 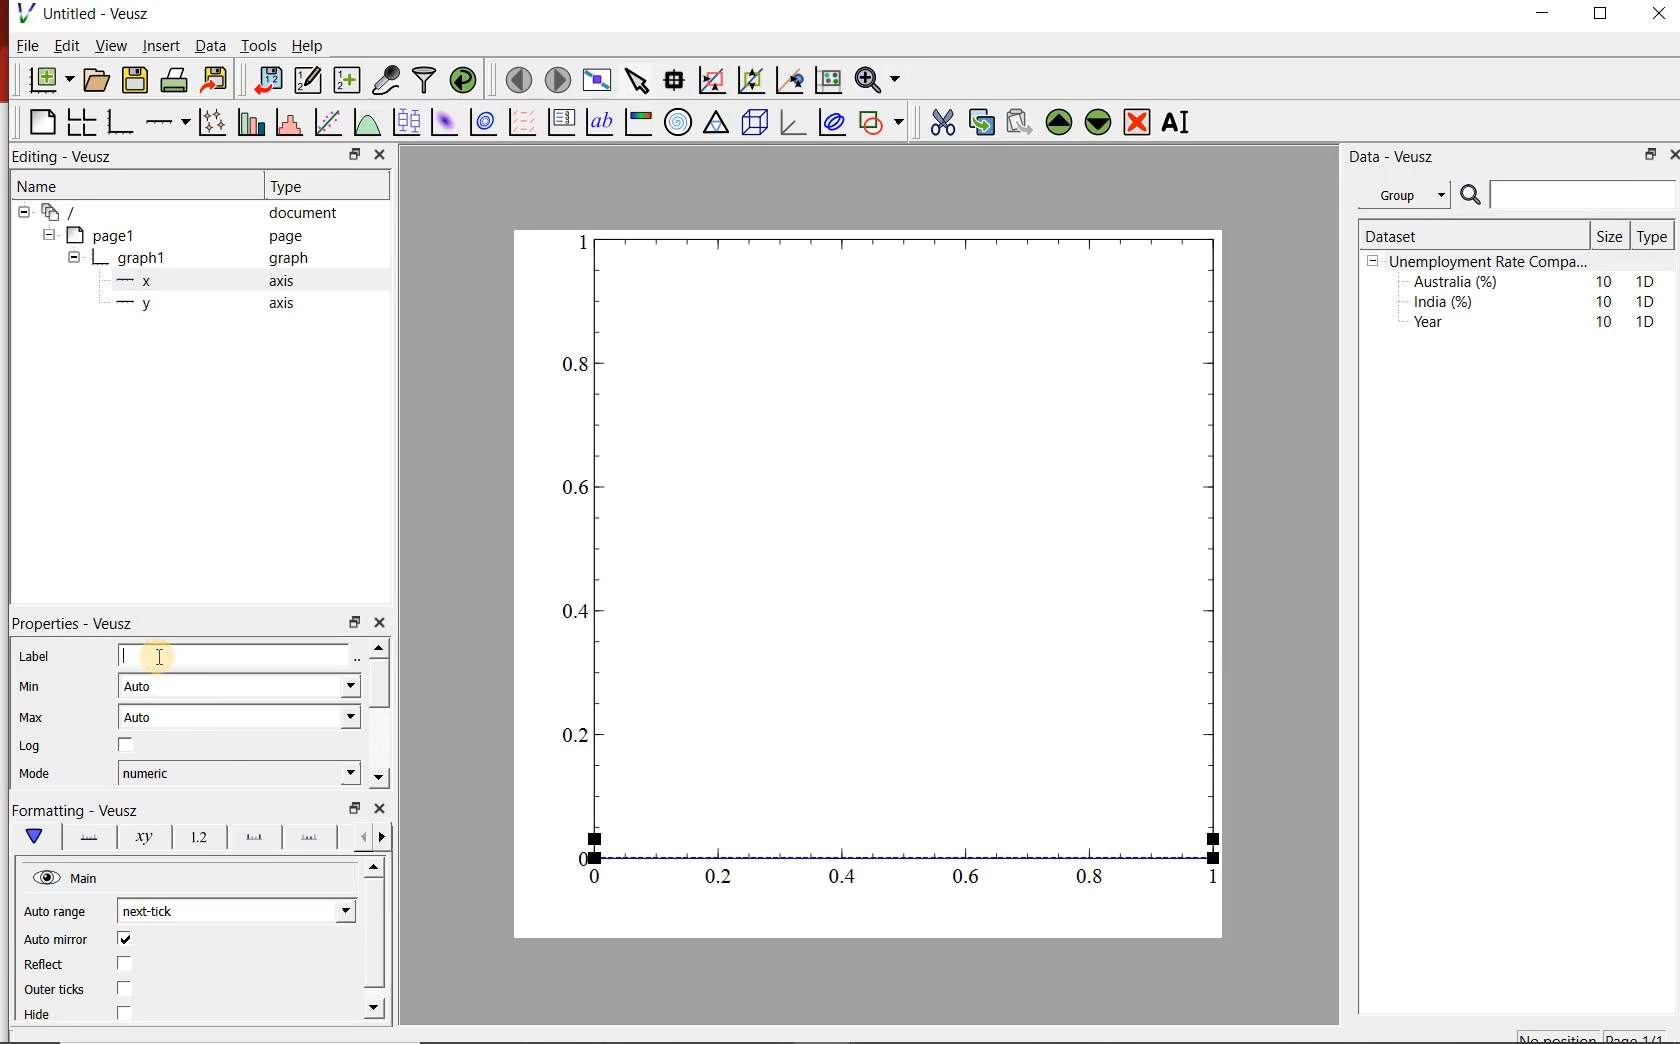 What do you see at coordinates (160, 45) in the screenshot?
I see `Insert` at bounding box center [160, 45].